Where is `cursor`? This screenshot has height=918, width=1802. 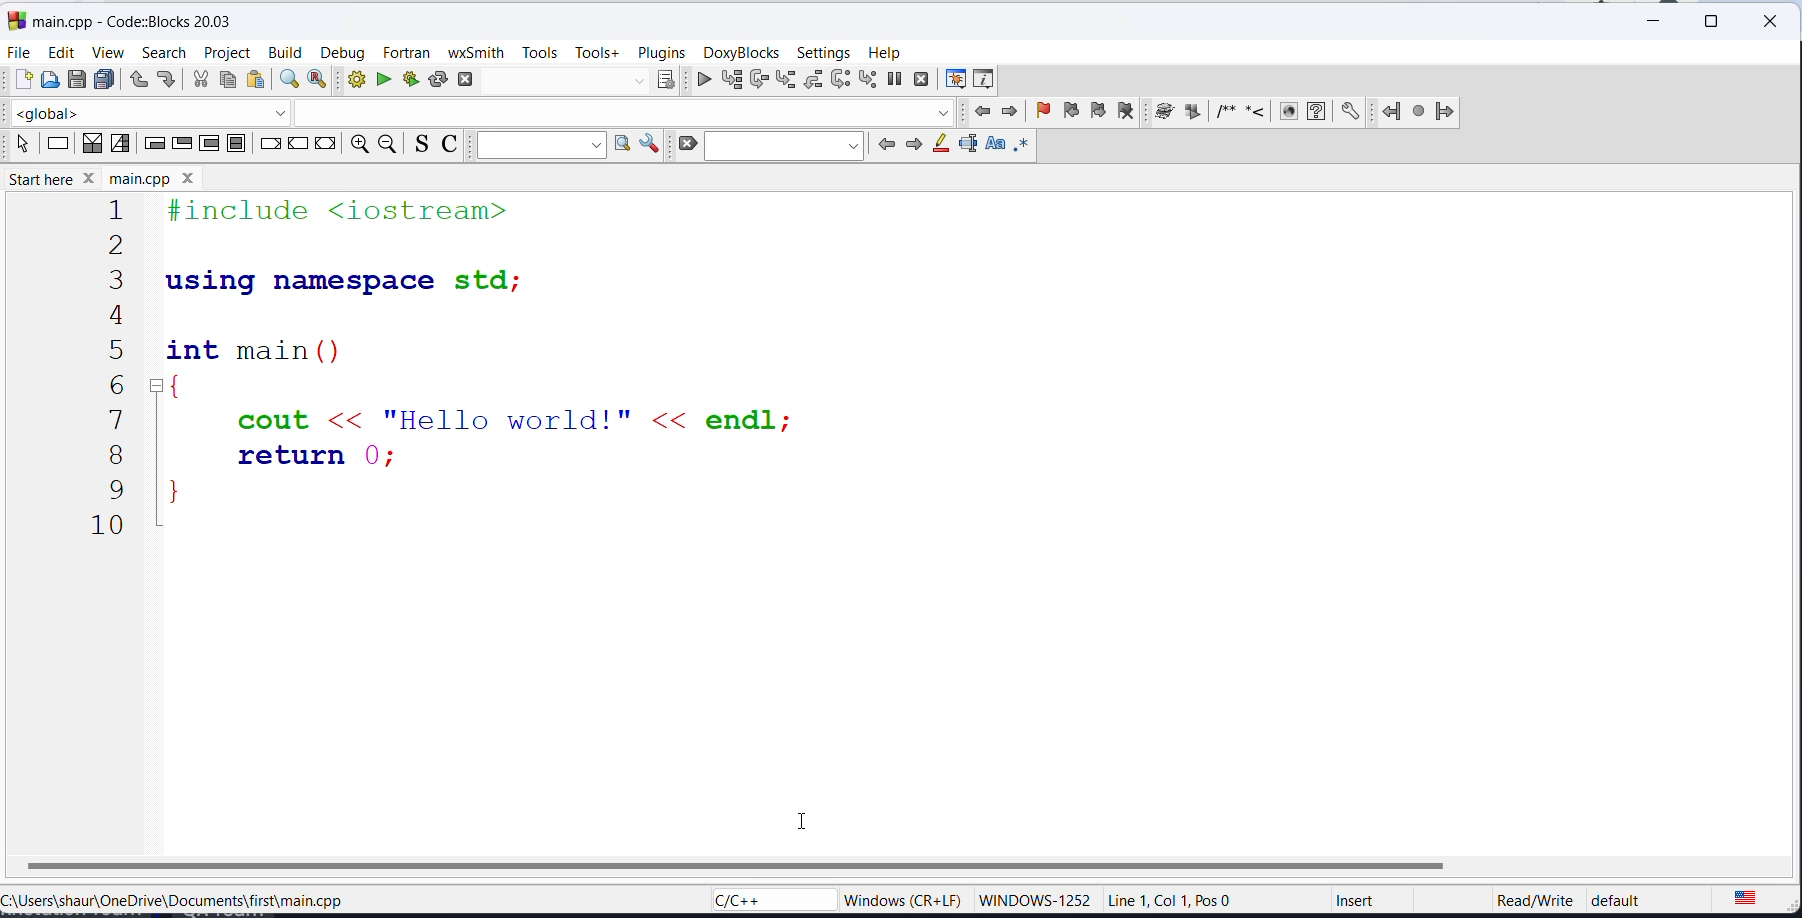
cursor is located at coordinates (813, 825).